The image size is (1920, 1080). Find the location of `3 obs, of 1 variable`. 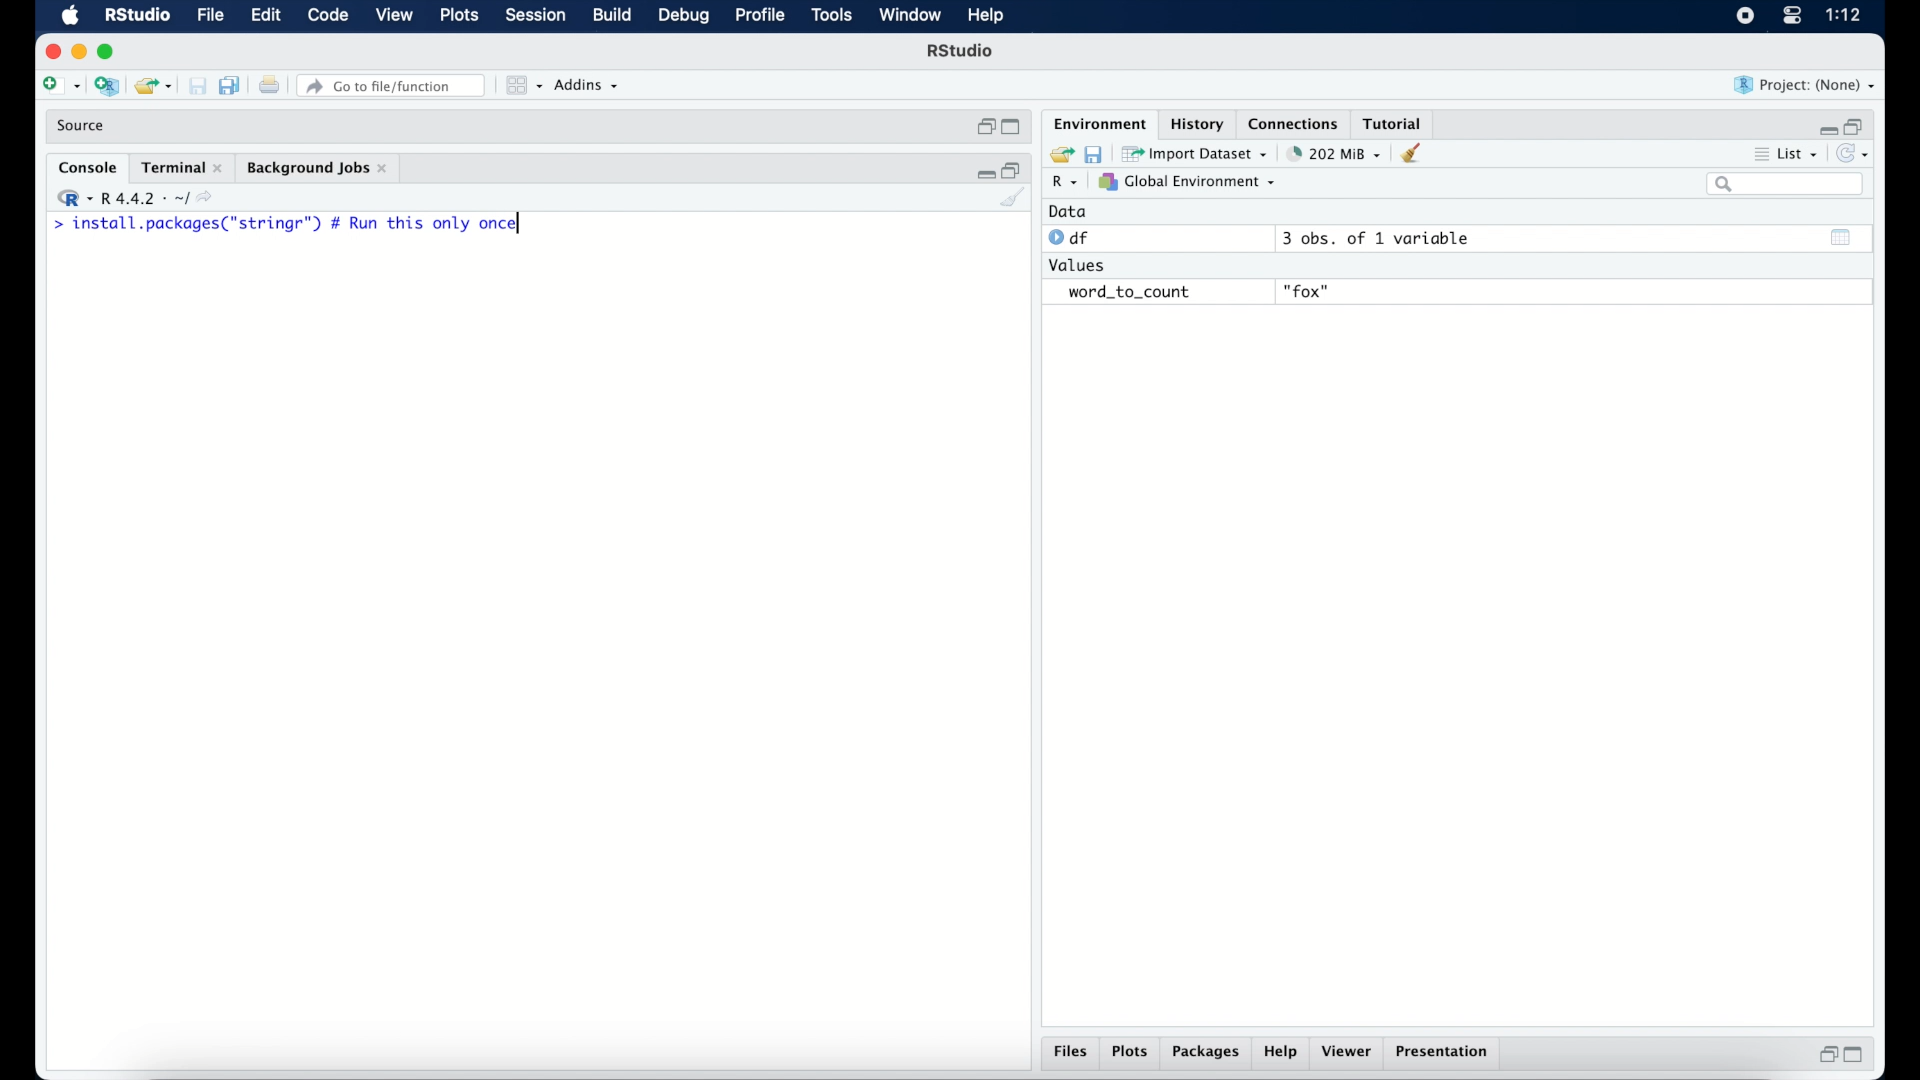

3 obs, of 1 variable is located at coordinates (1385, 238).